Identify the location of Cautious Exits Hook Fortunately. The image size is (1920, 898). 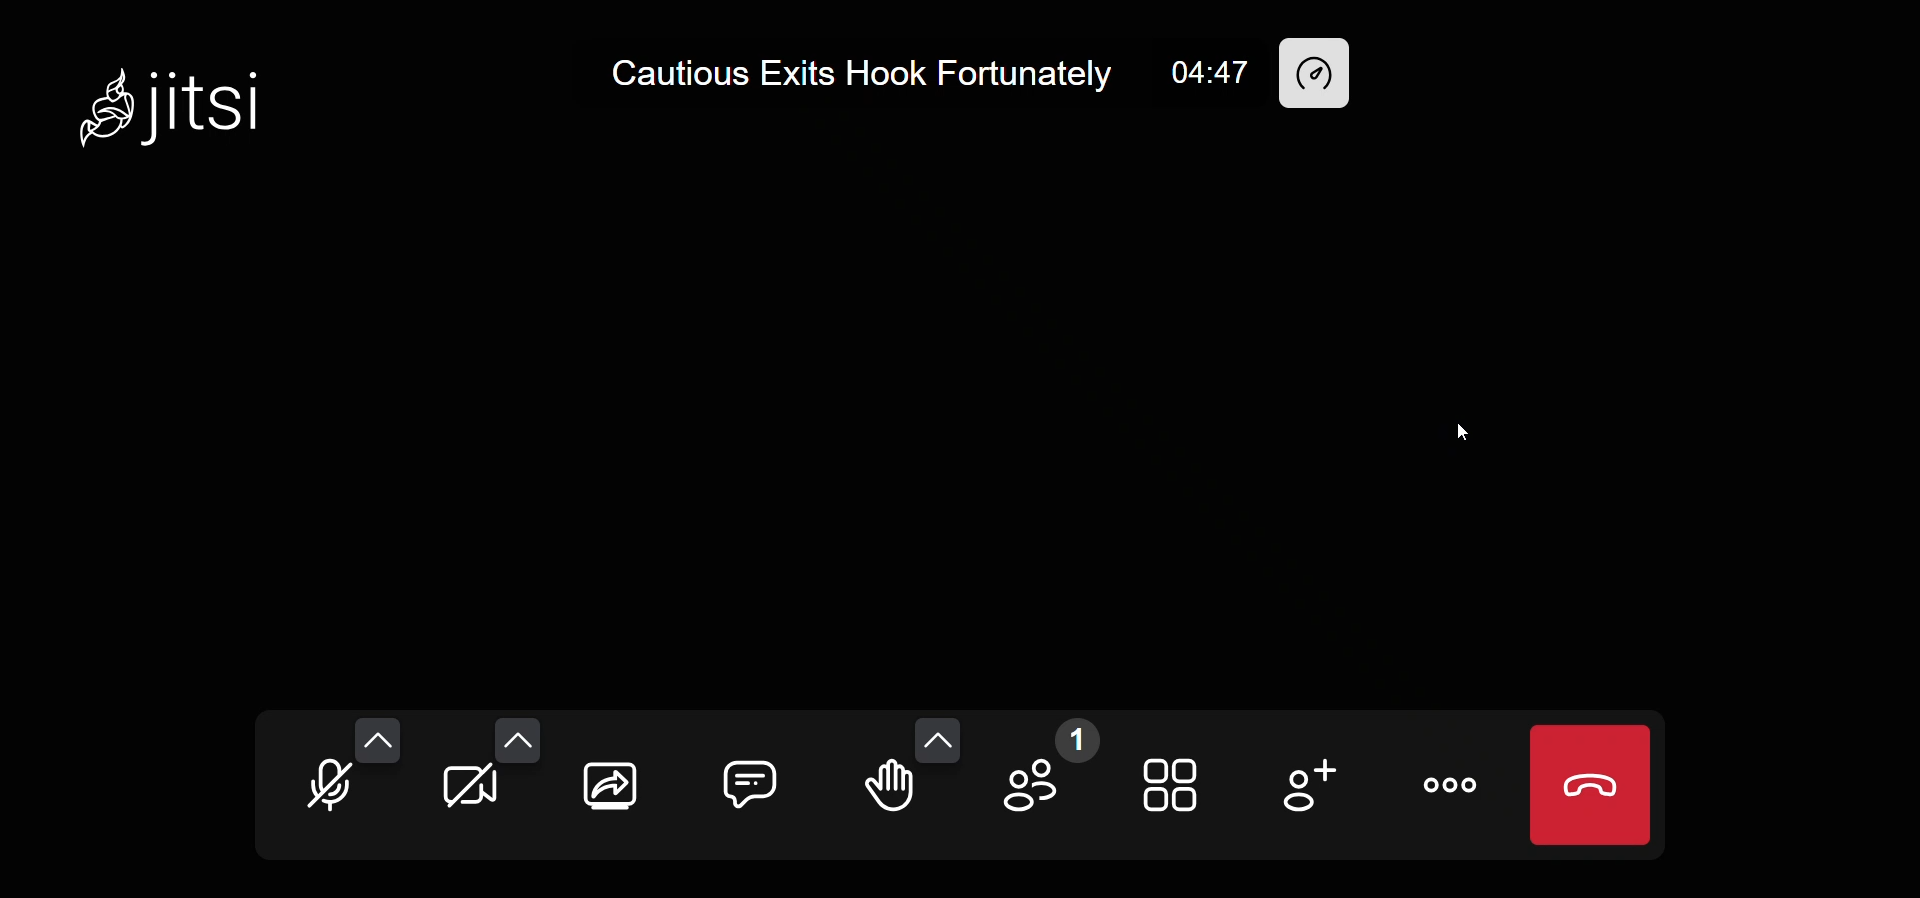
(852, 71).